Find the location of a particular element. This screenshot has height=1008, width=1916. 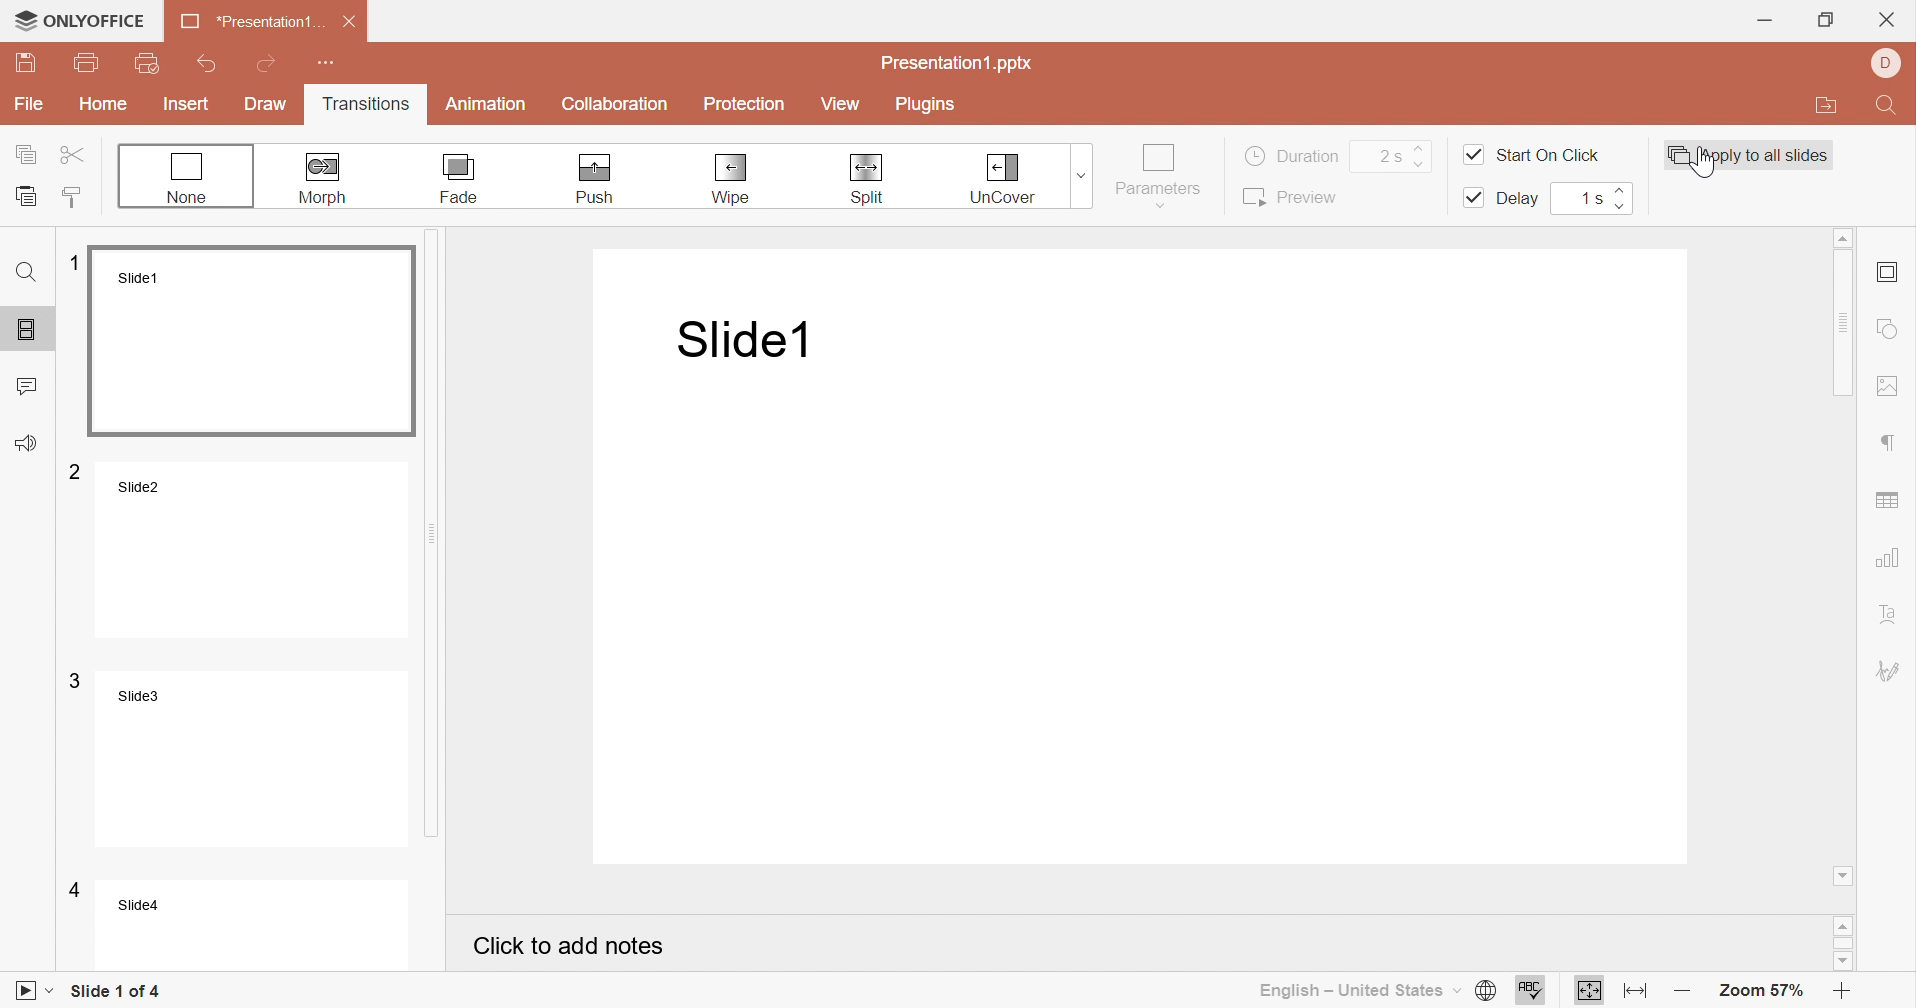

Scroll down is located at coordinates (1843, 876).